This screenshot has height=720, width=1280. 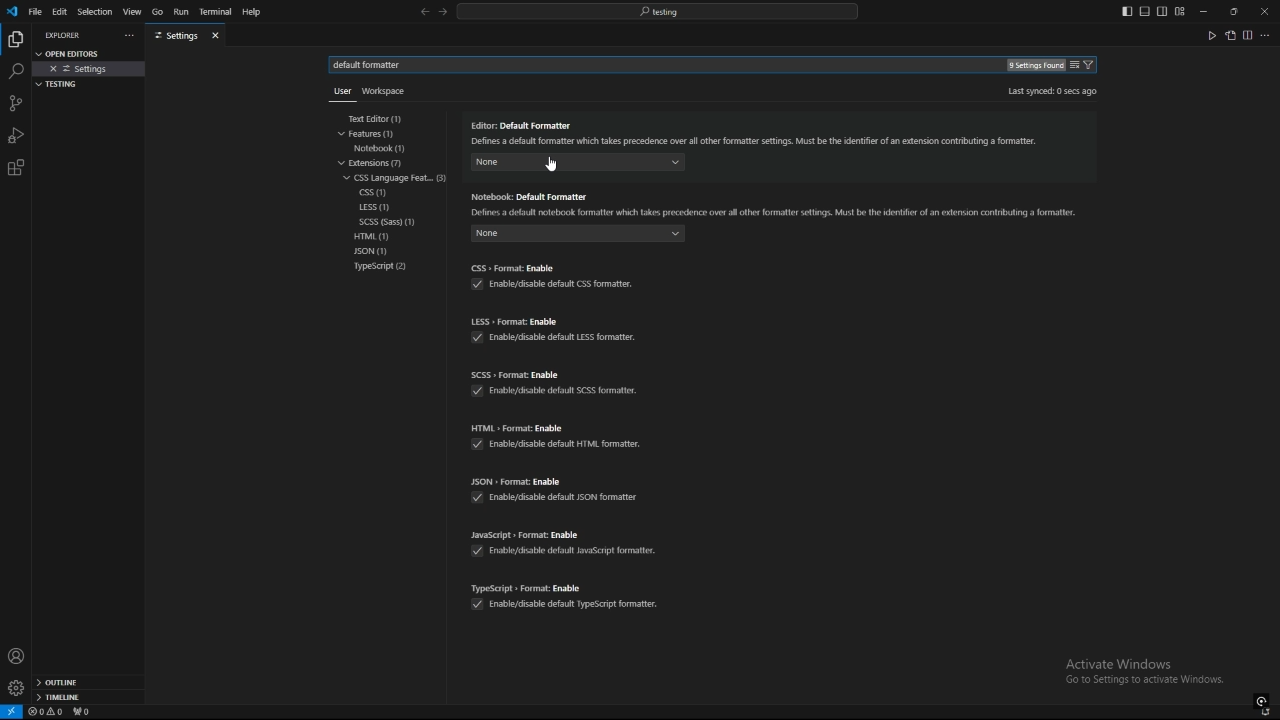 What do you see at coordinates (383, 252) in the screenshot?
I see `json` at bounding box center [383, 252].